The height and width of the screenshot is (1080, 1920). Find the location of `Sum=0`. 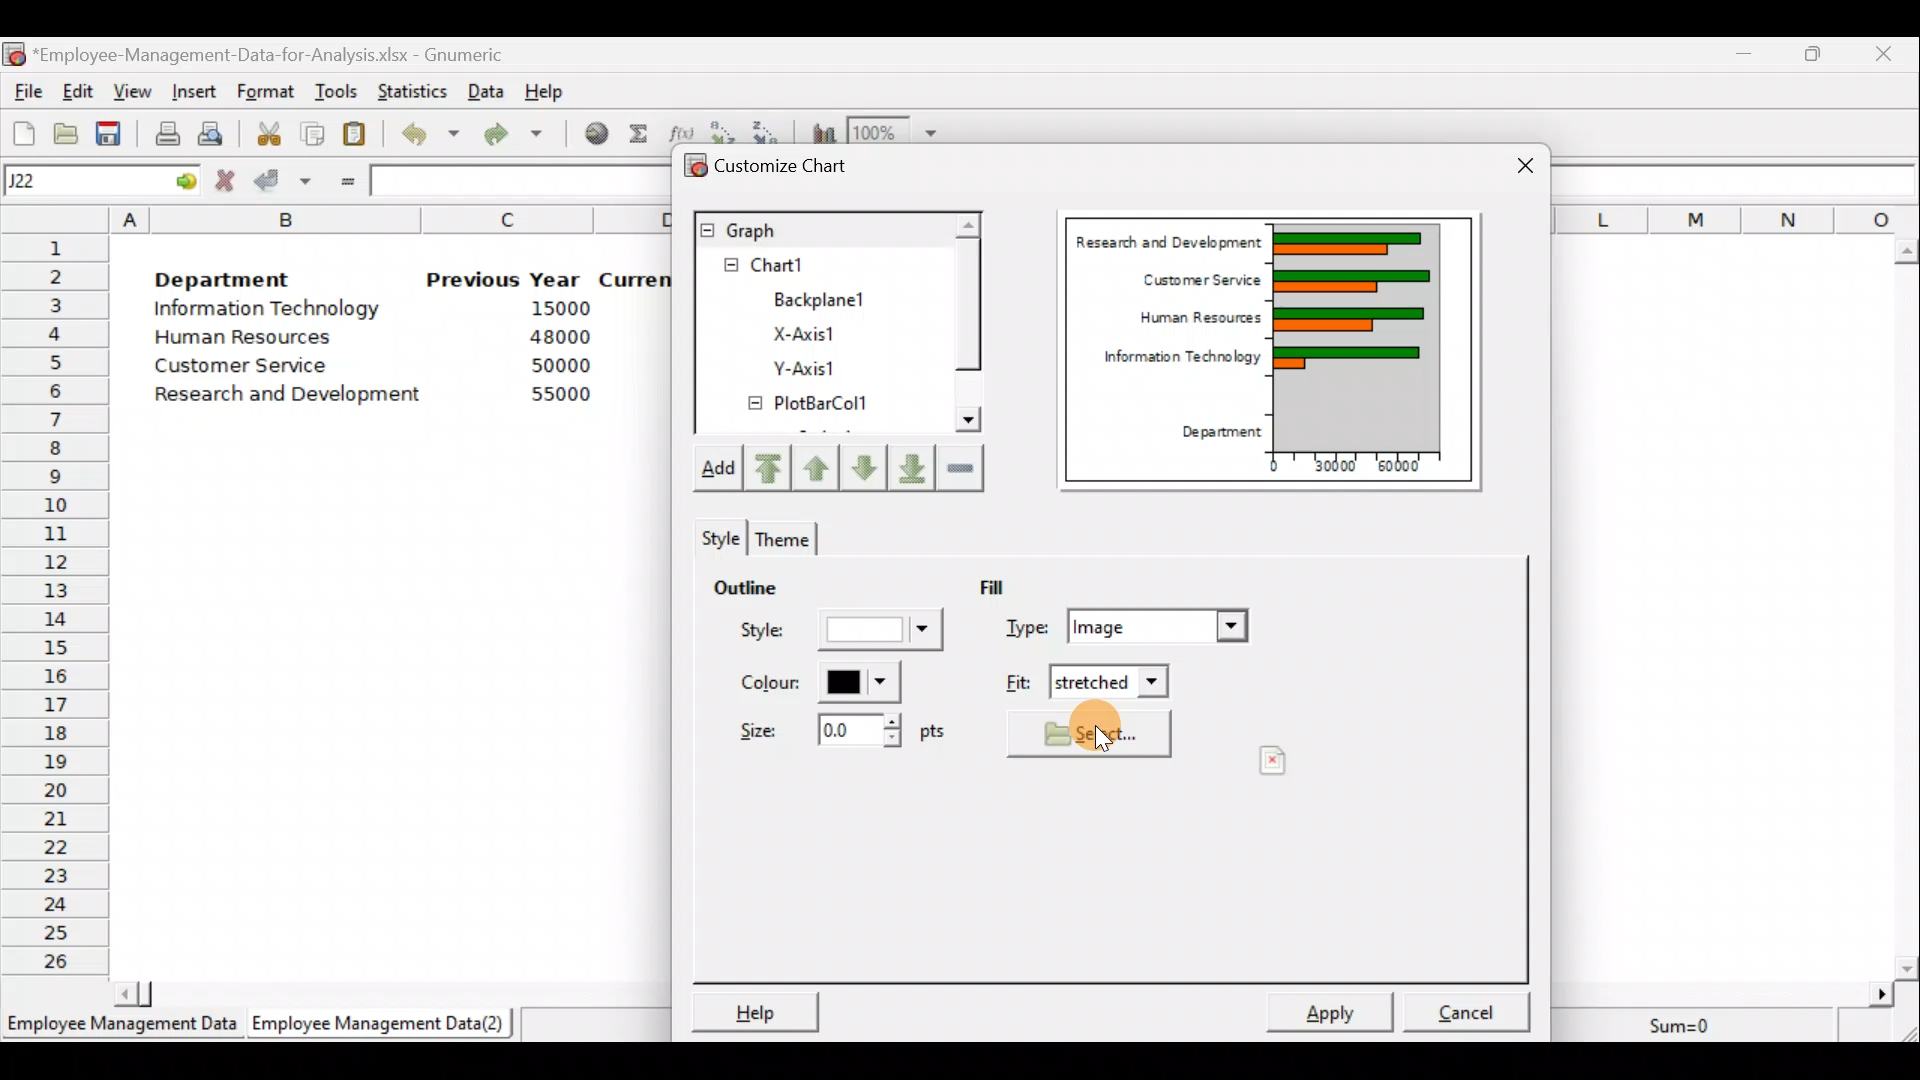

Sum=0 is located at coordinates (1687, 1021).